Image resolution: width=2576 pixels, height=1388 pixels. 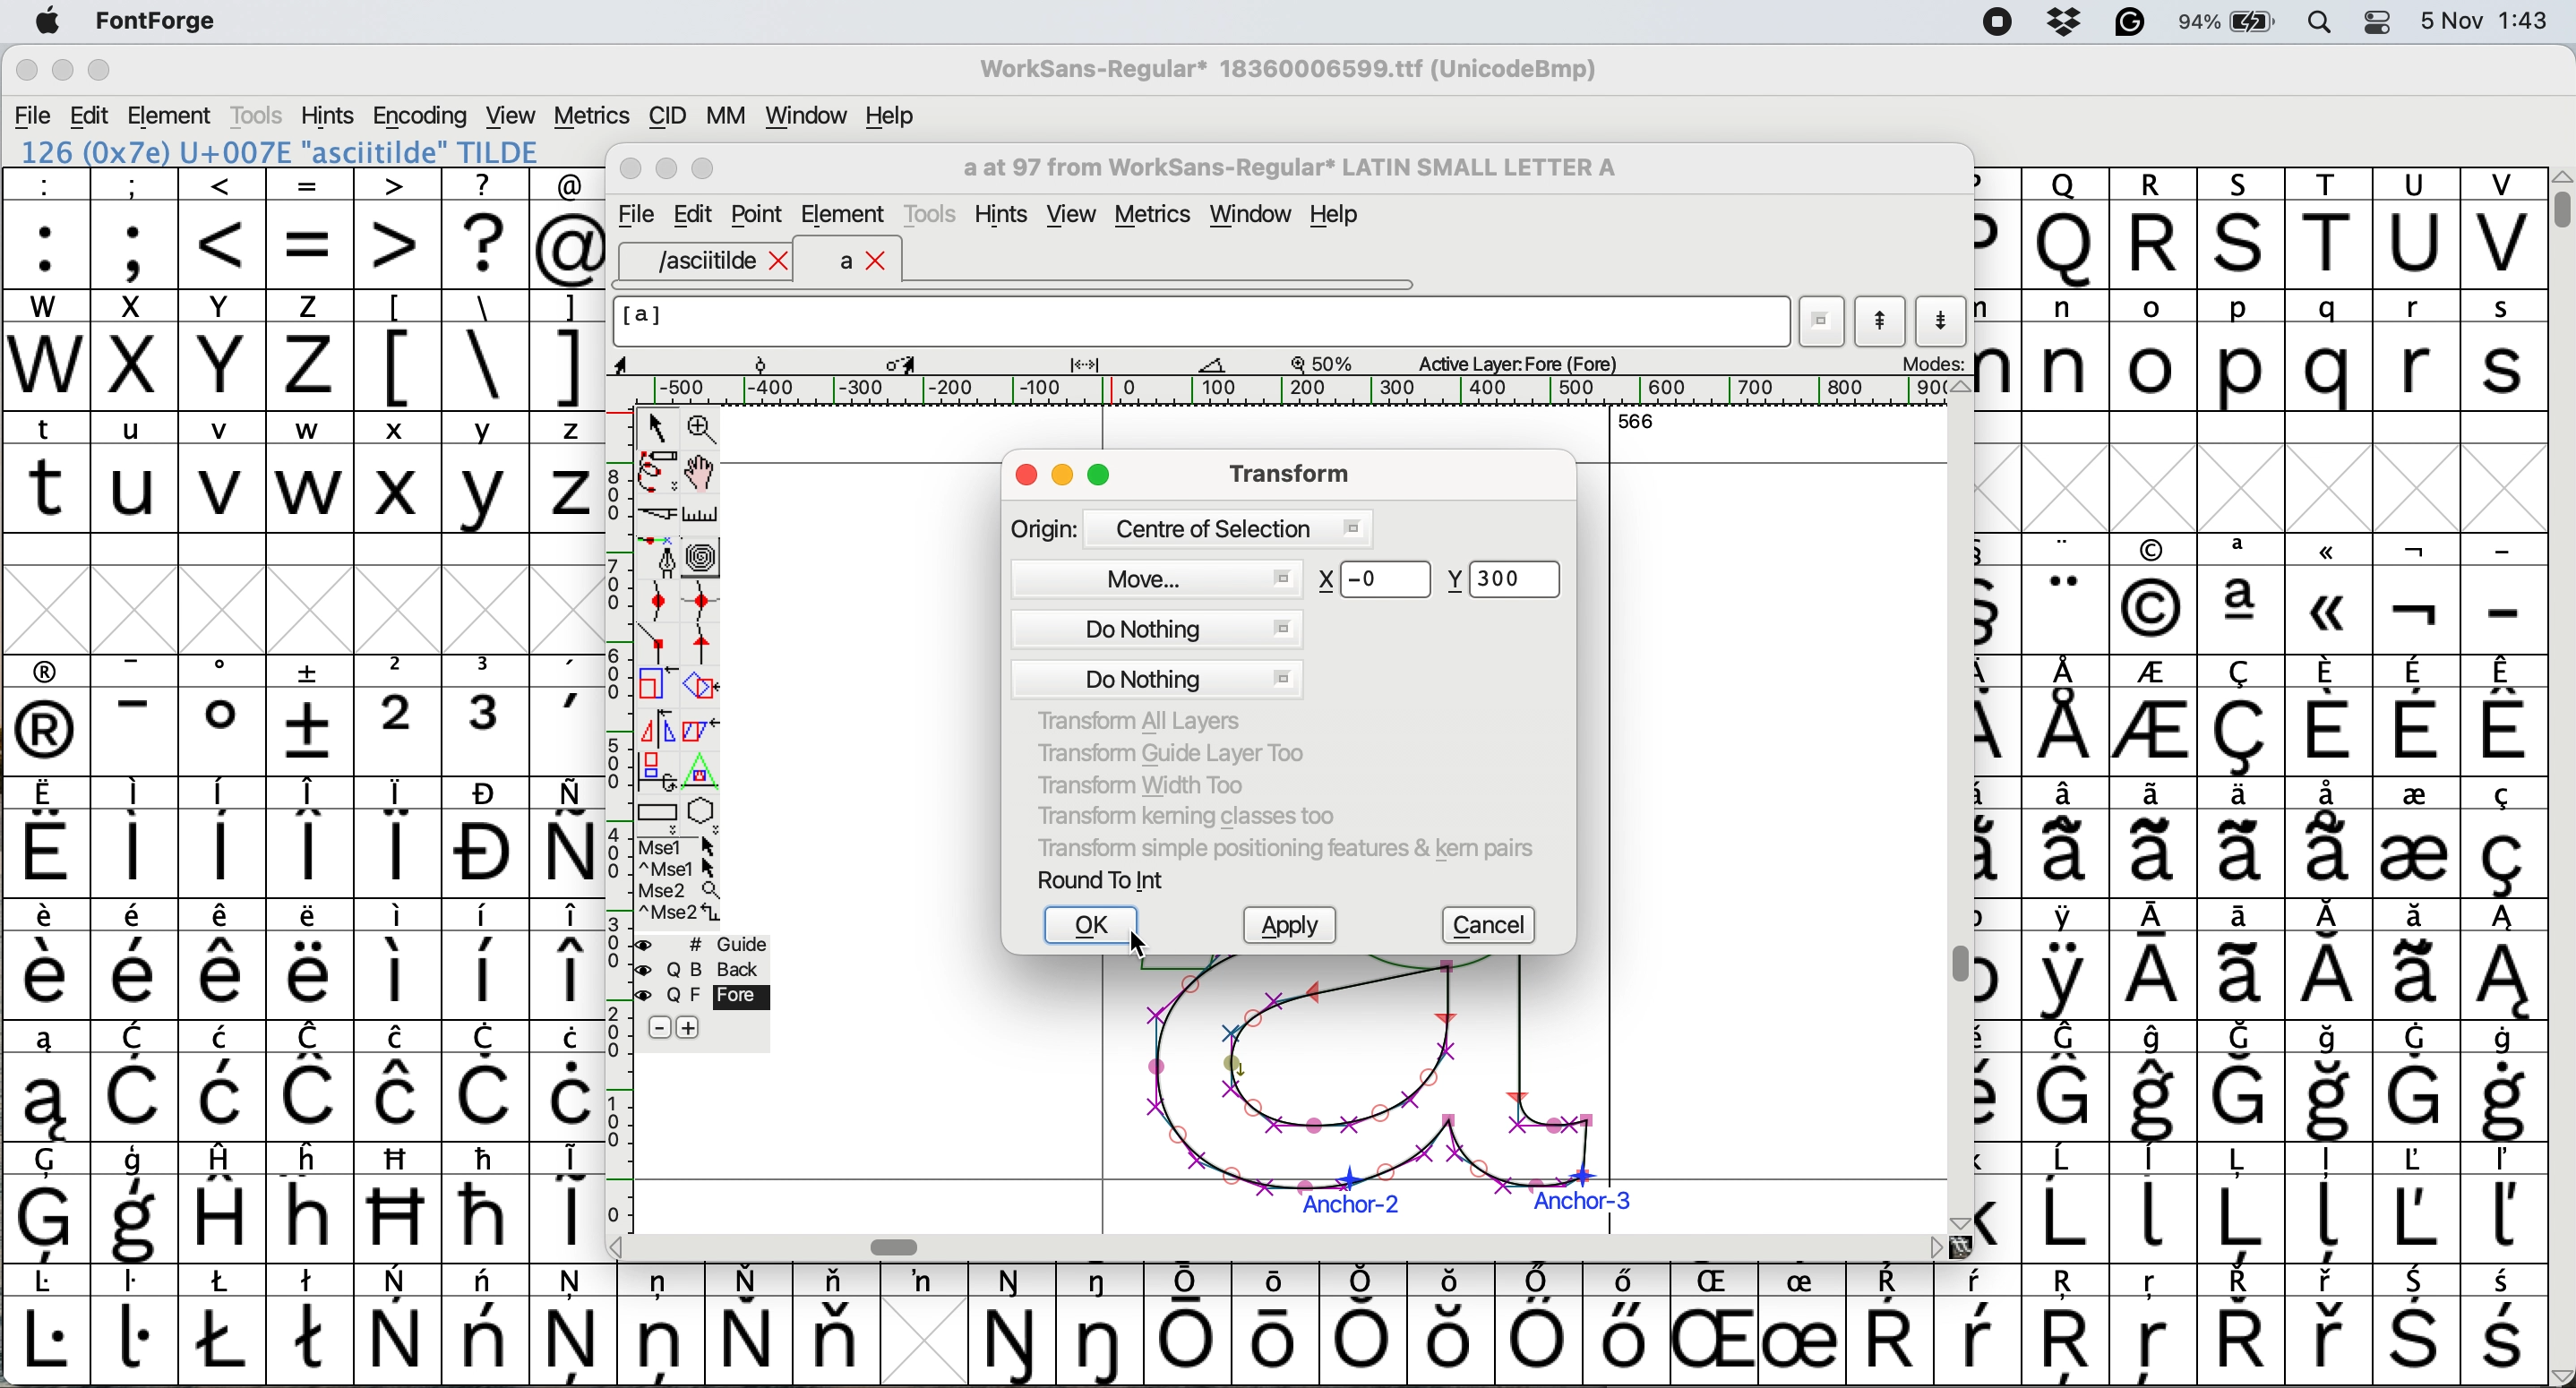 What do you see at coordinates (487, 1081) in the screenshot?
I see `symbol` at bounding box center [487, 1081].